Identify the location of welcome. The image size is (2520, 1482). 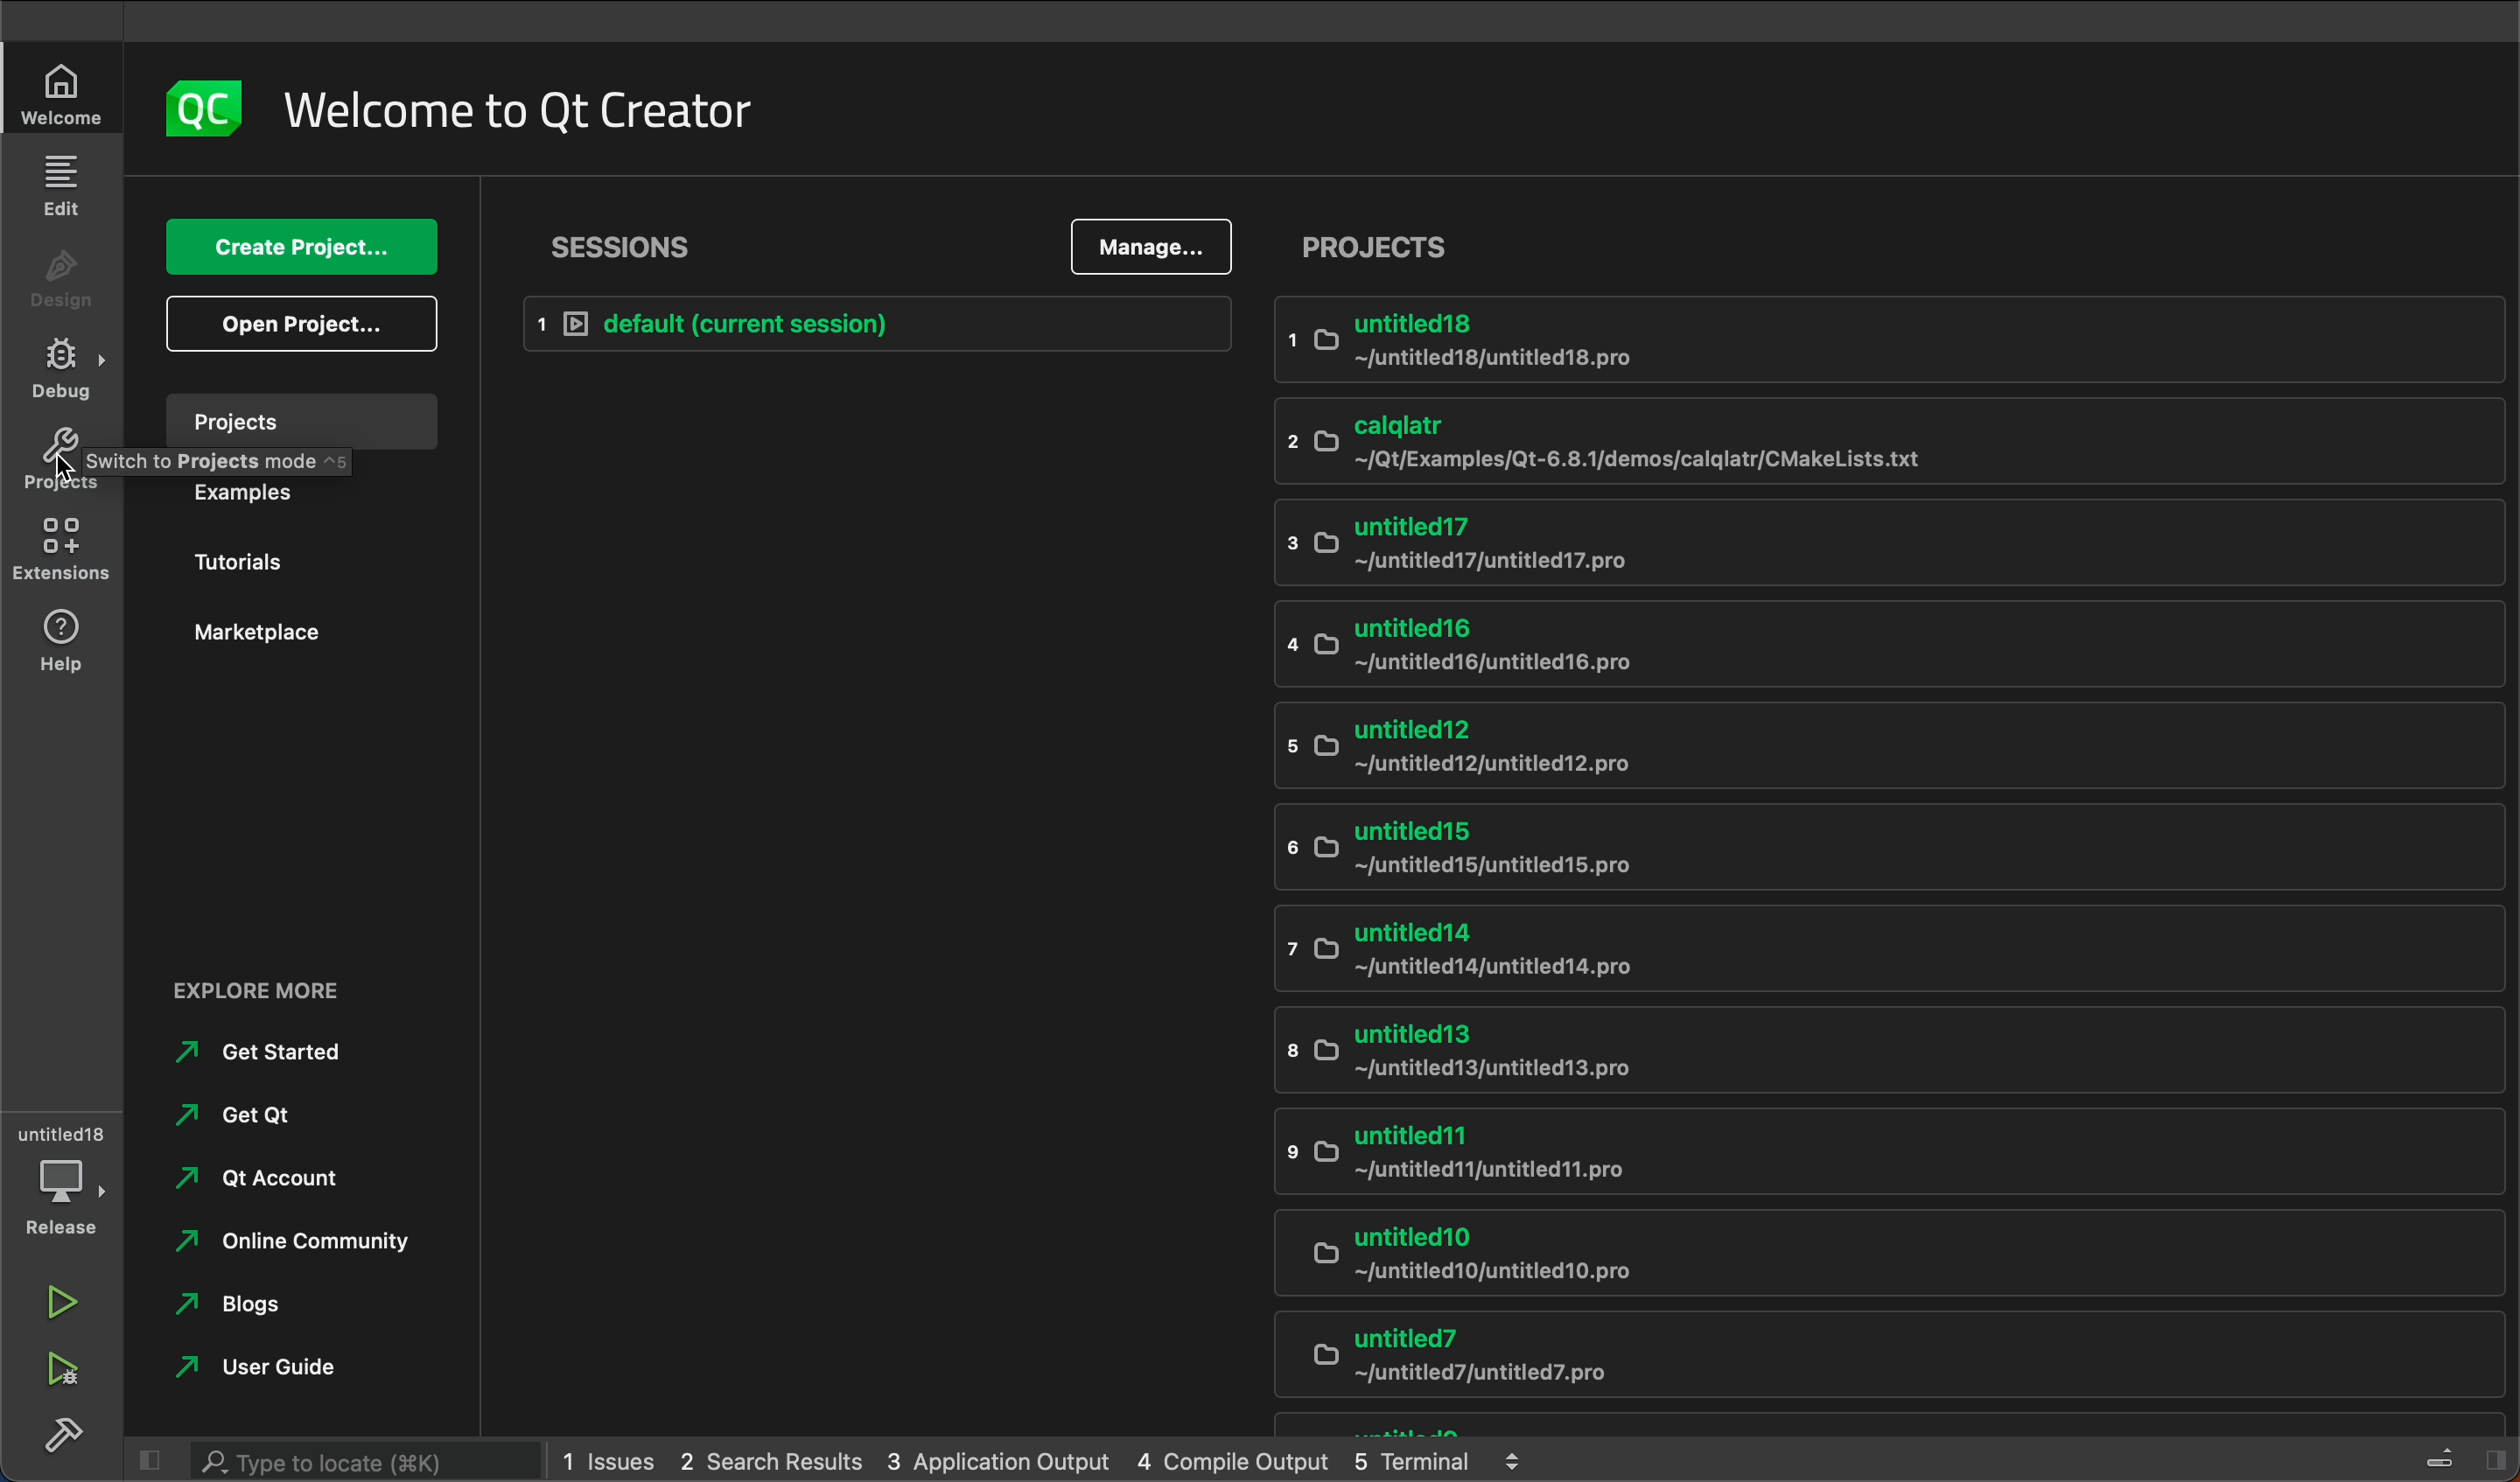
(522, 111).